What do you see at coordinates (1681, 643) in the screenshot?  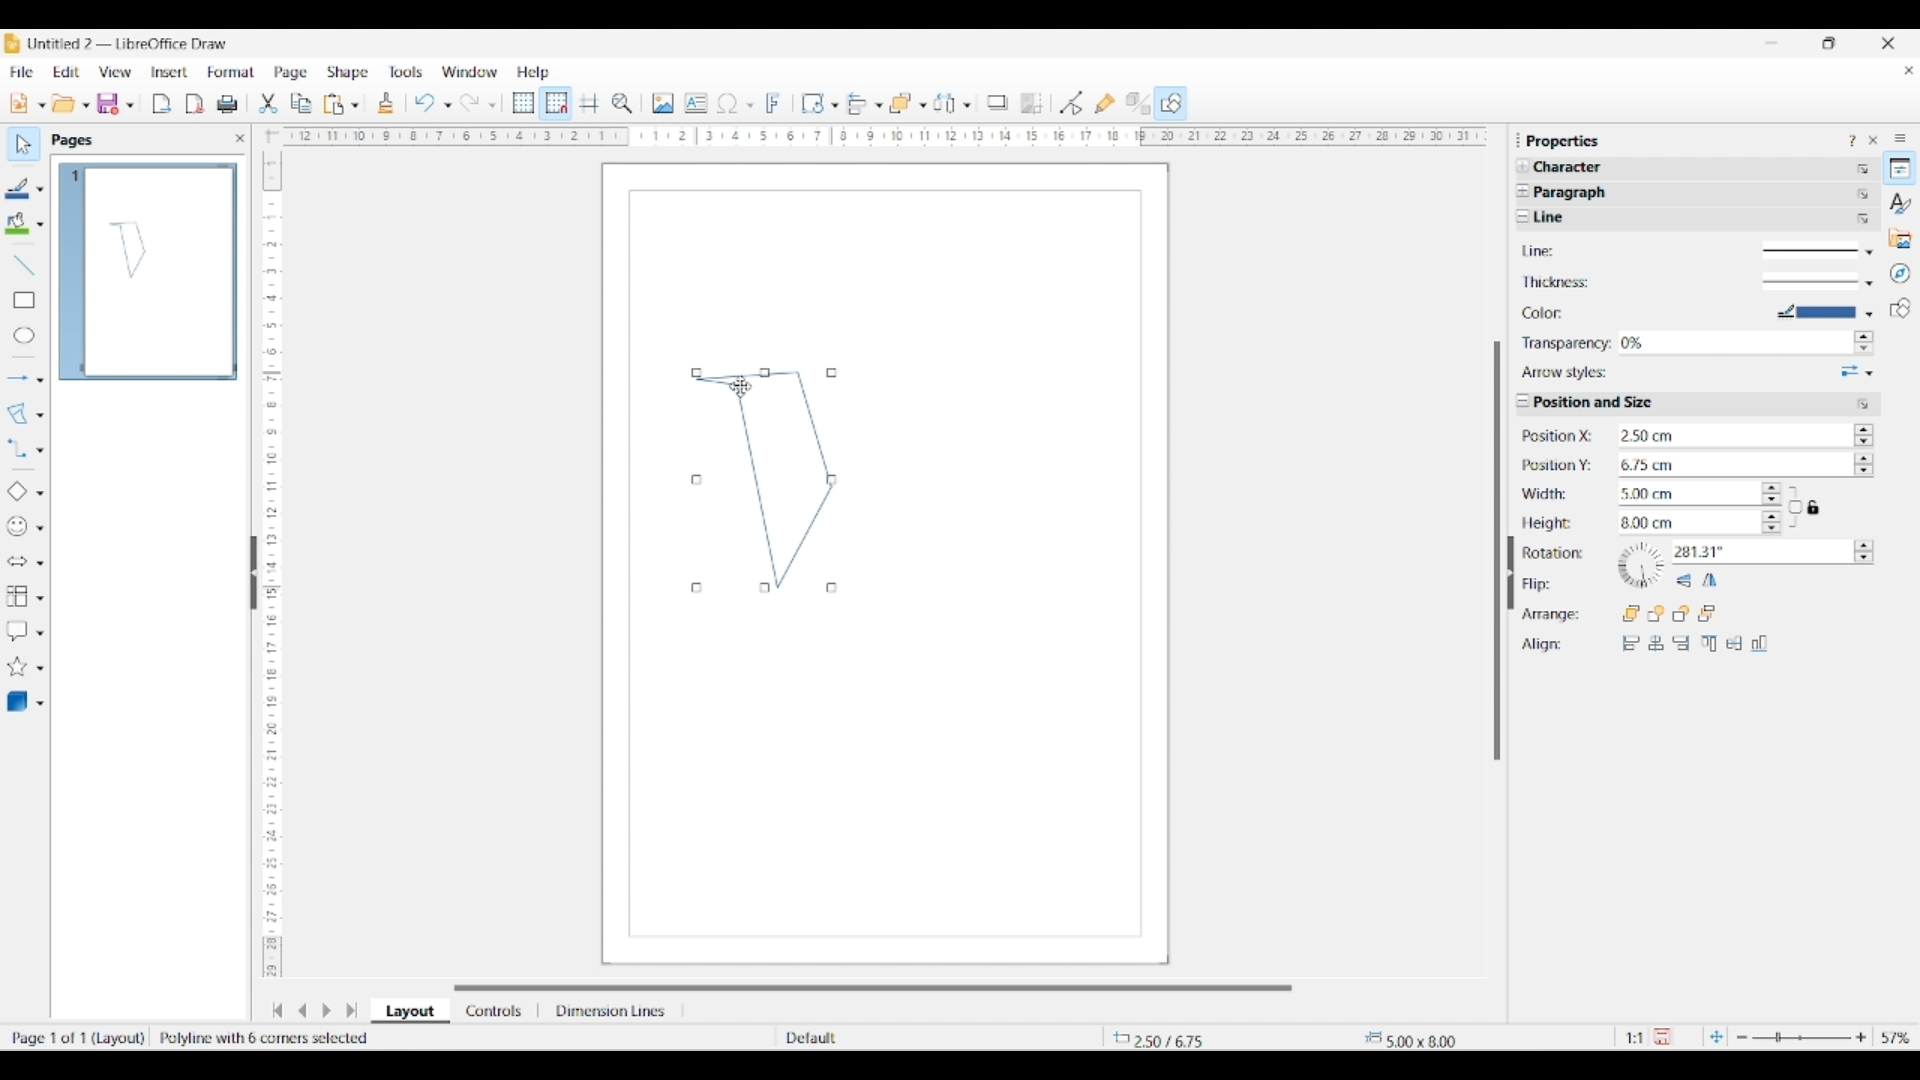 I see `Align right` at bounding box center [1681, 643].